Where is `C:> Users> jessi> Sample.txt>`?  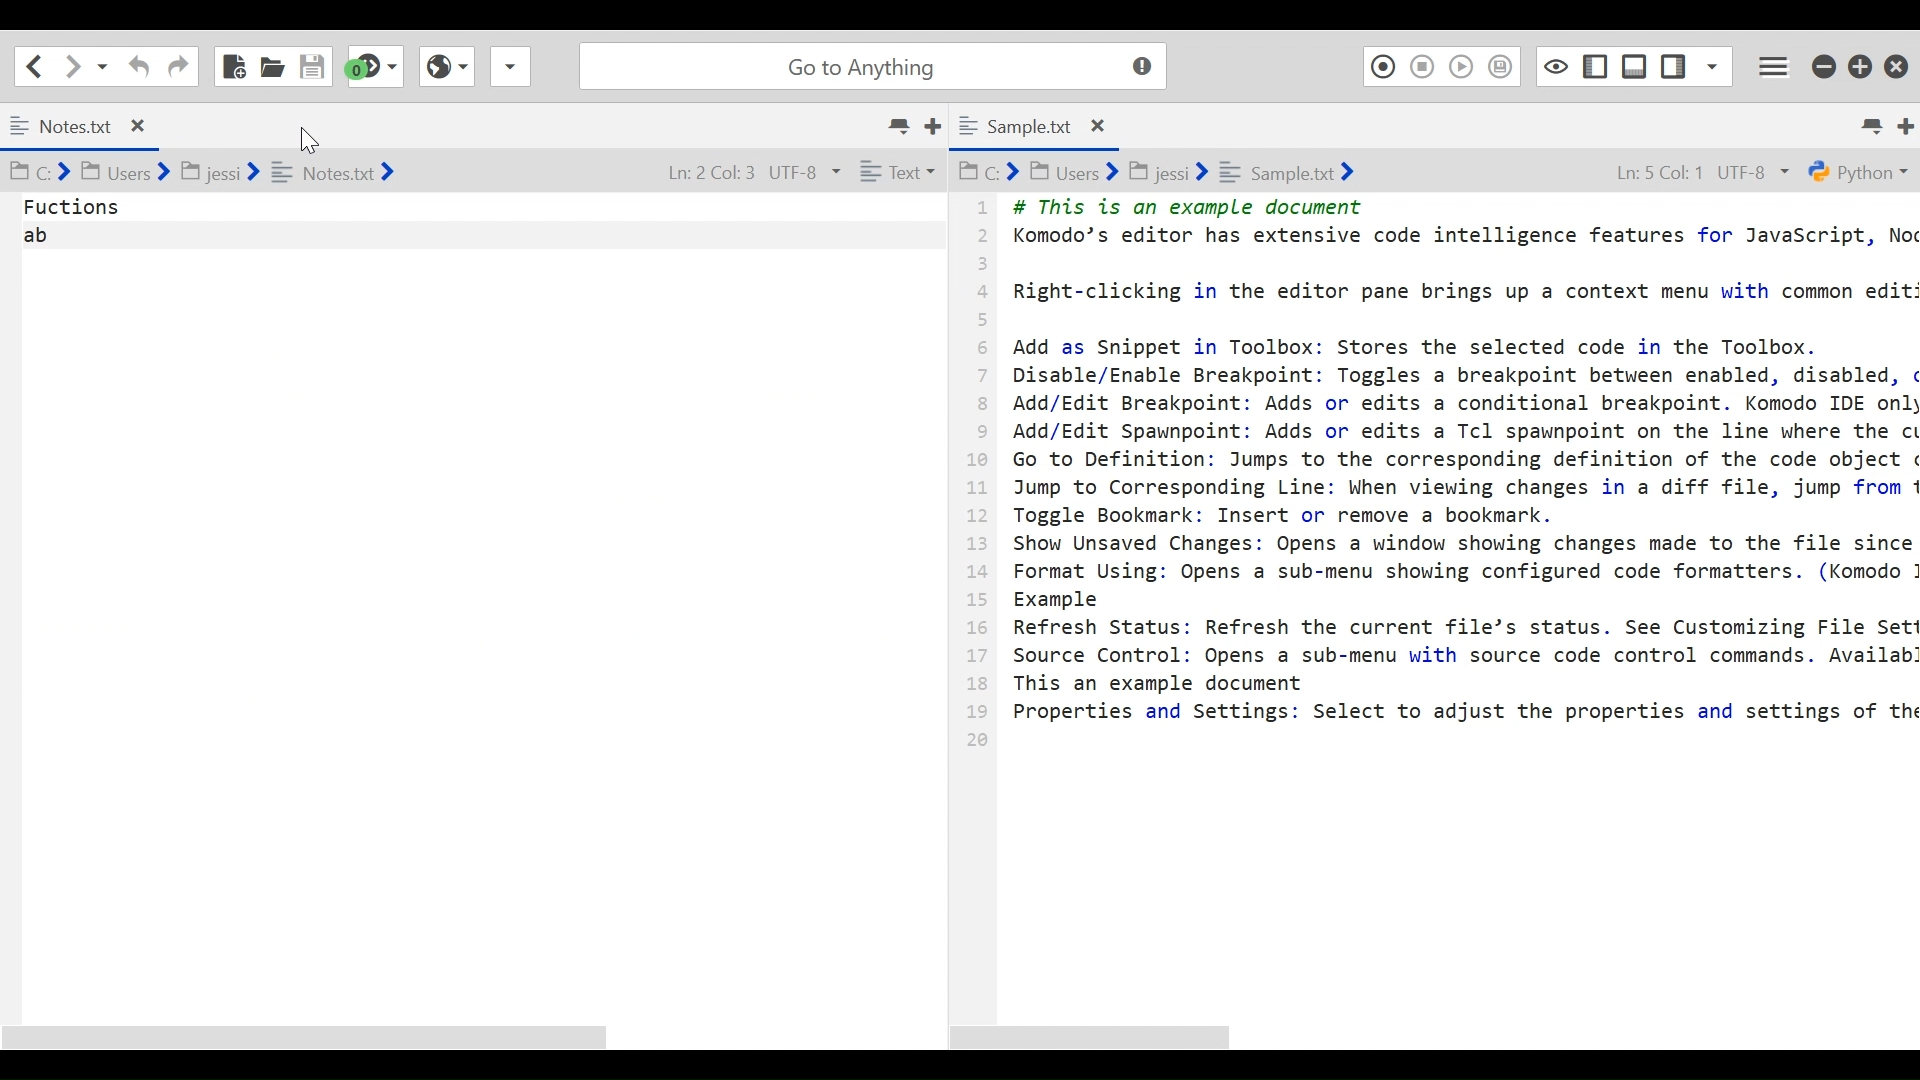 C:> Users> jessi> Sample.txt> is located at coordinates (1166, 169).